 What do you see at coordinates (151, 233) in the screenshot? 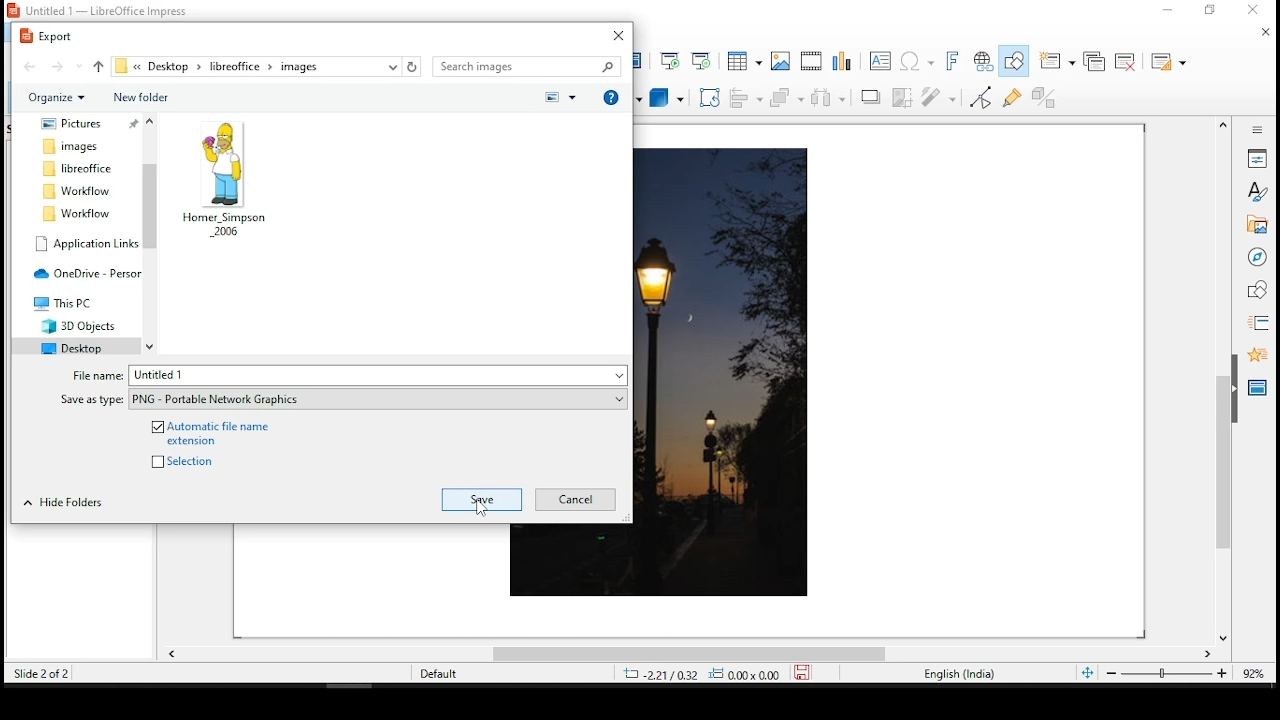
I see `scroll bar` at bounding box center [151, 233].